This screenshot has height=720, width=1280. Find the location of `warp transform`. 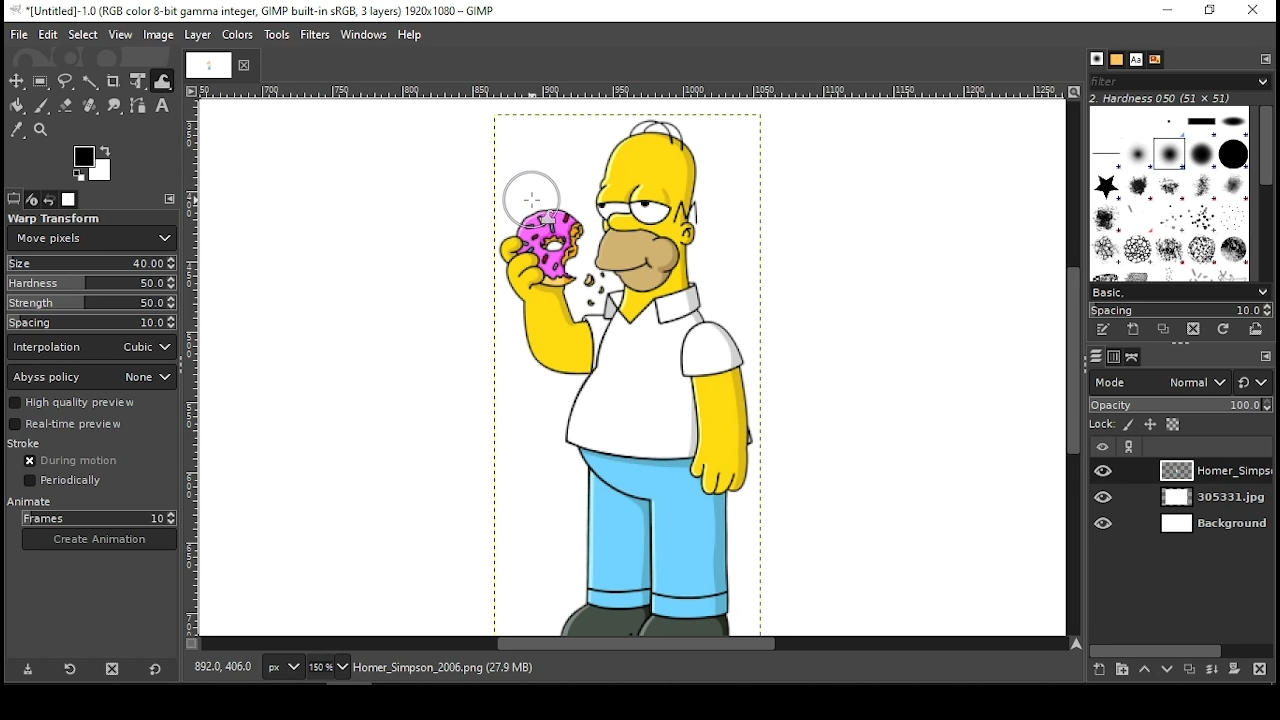

warp transform is located at coordinates (56, 218).